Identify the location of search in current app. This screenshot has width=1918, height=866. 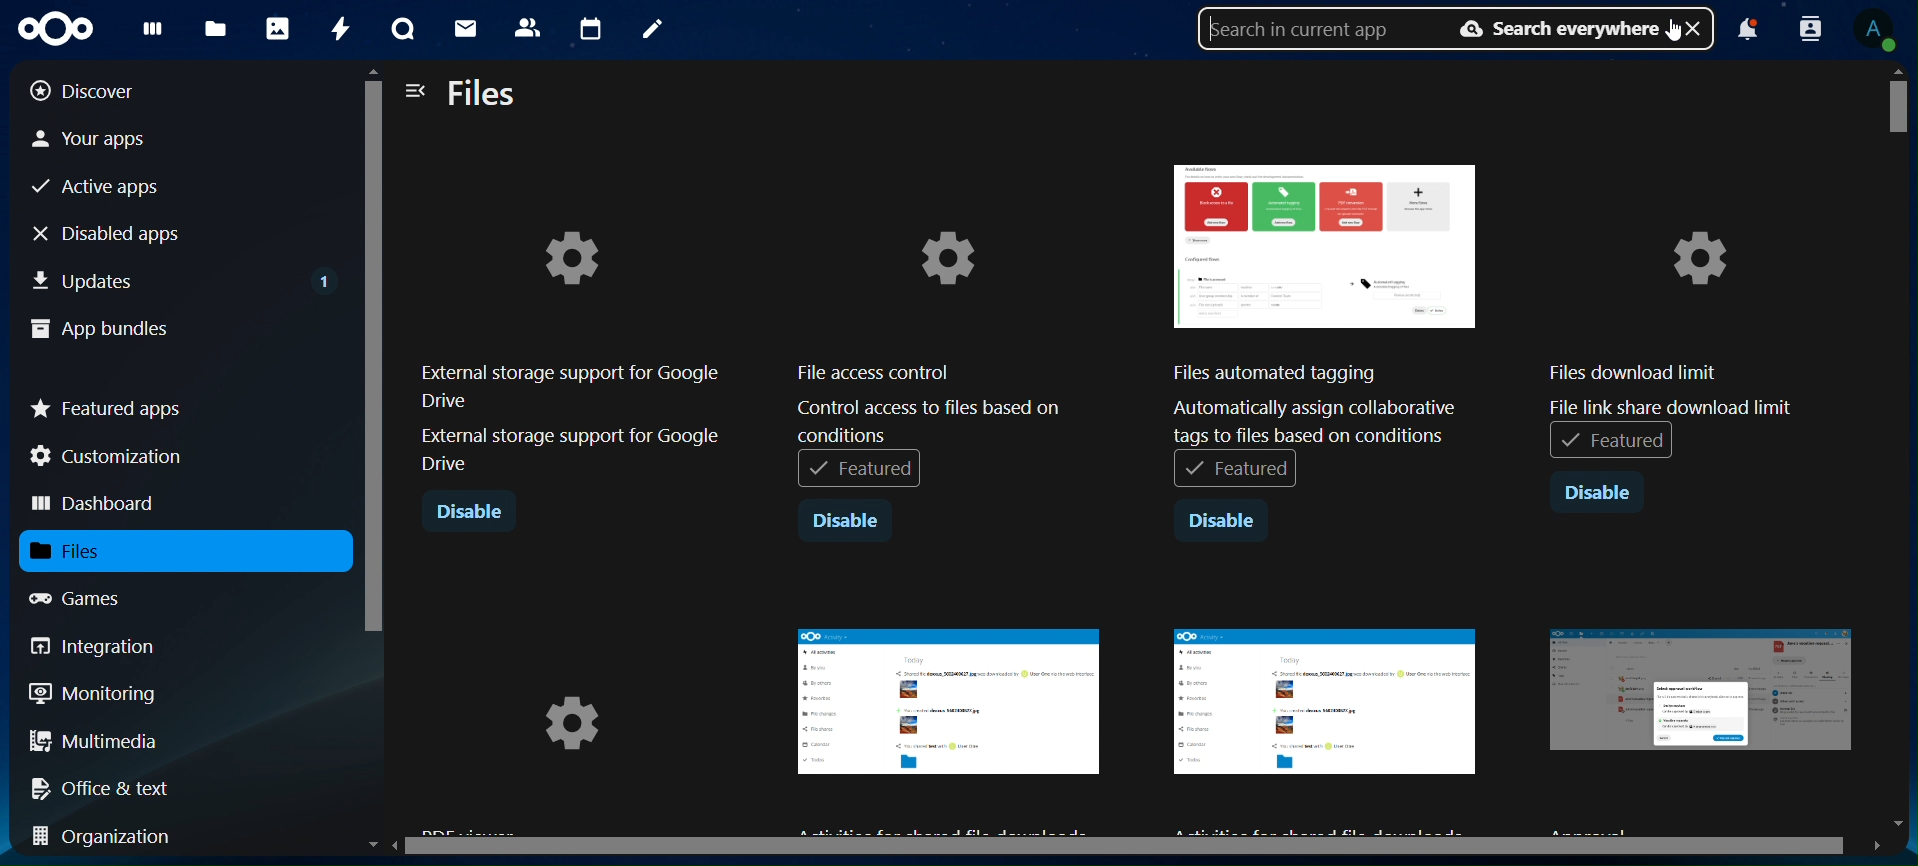
(1297, 28).